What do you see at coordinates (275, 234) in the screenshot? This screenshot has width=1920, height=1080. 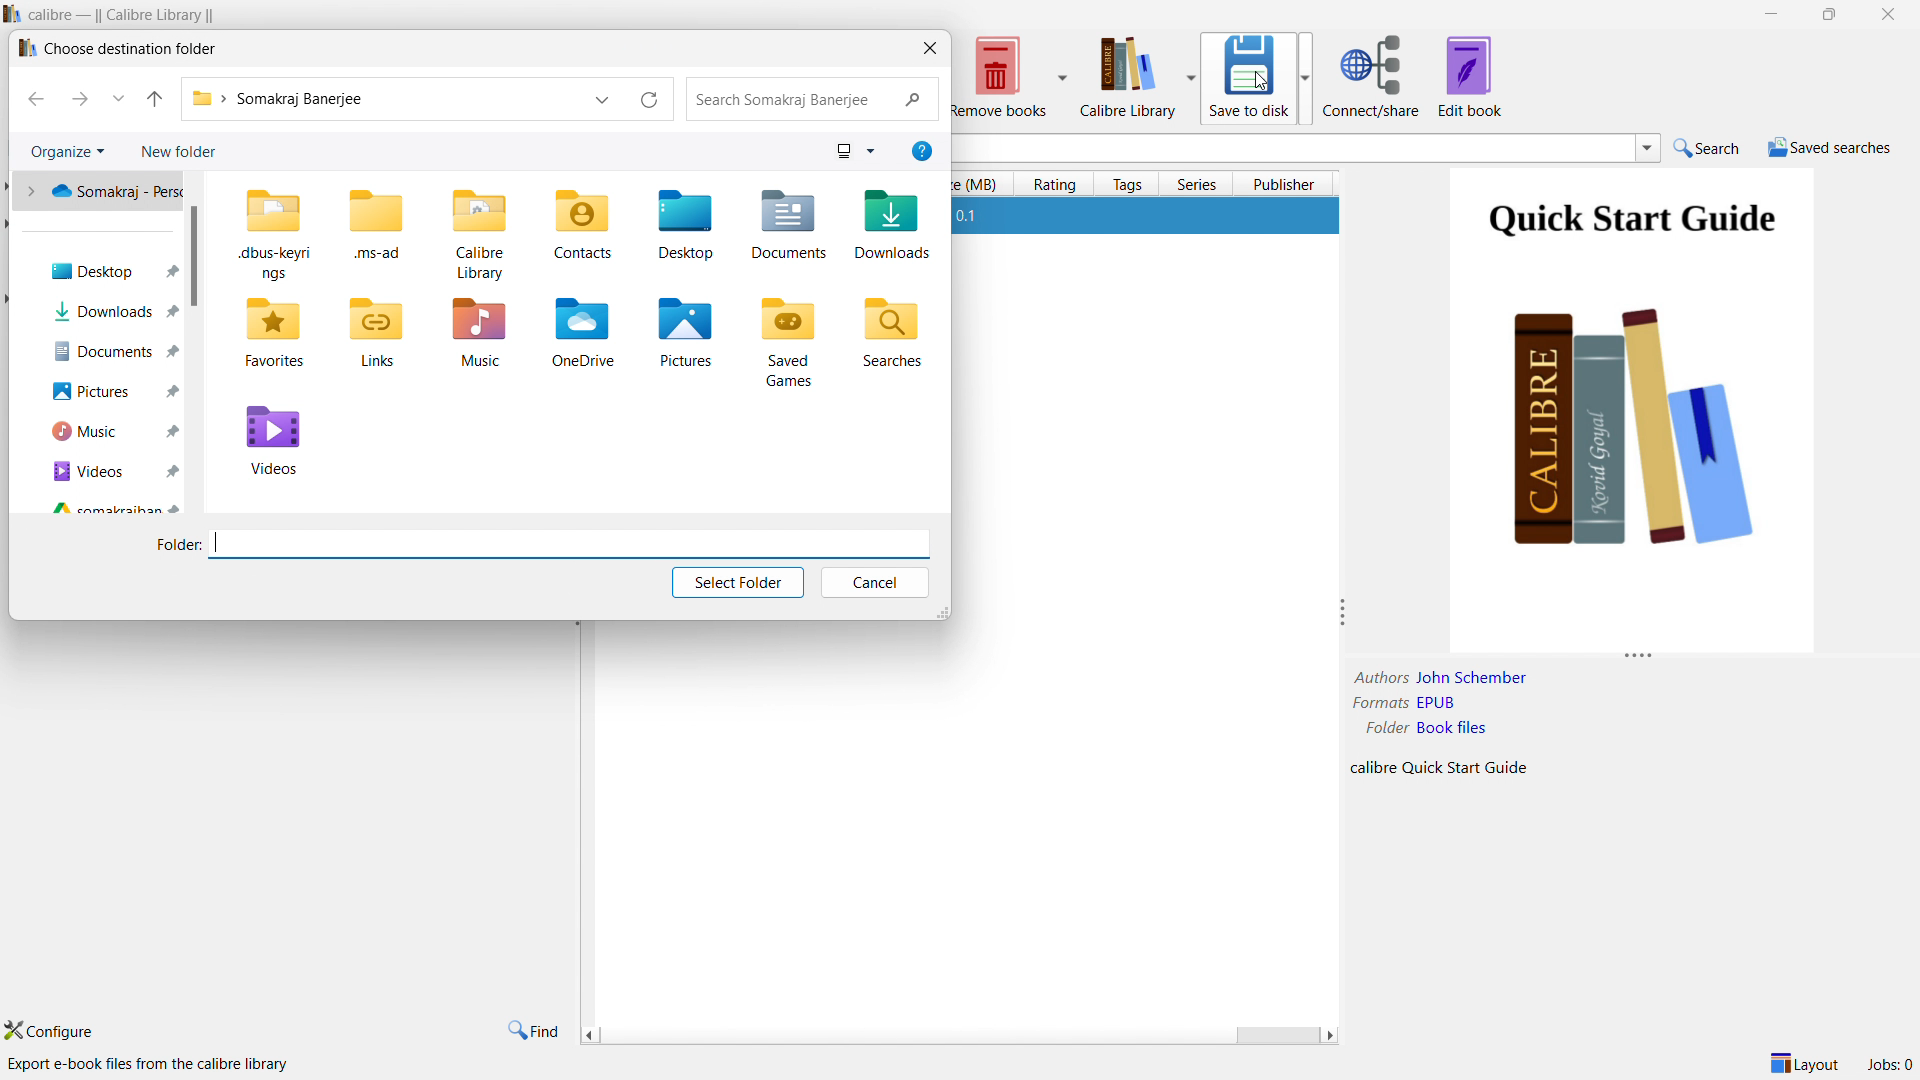 I see `.dbus-keyrings` at bounding box center [275, 234].